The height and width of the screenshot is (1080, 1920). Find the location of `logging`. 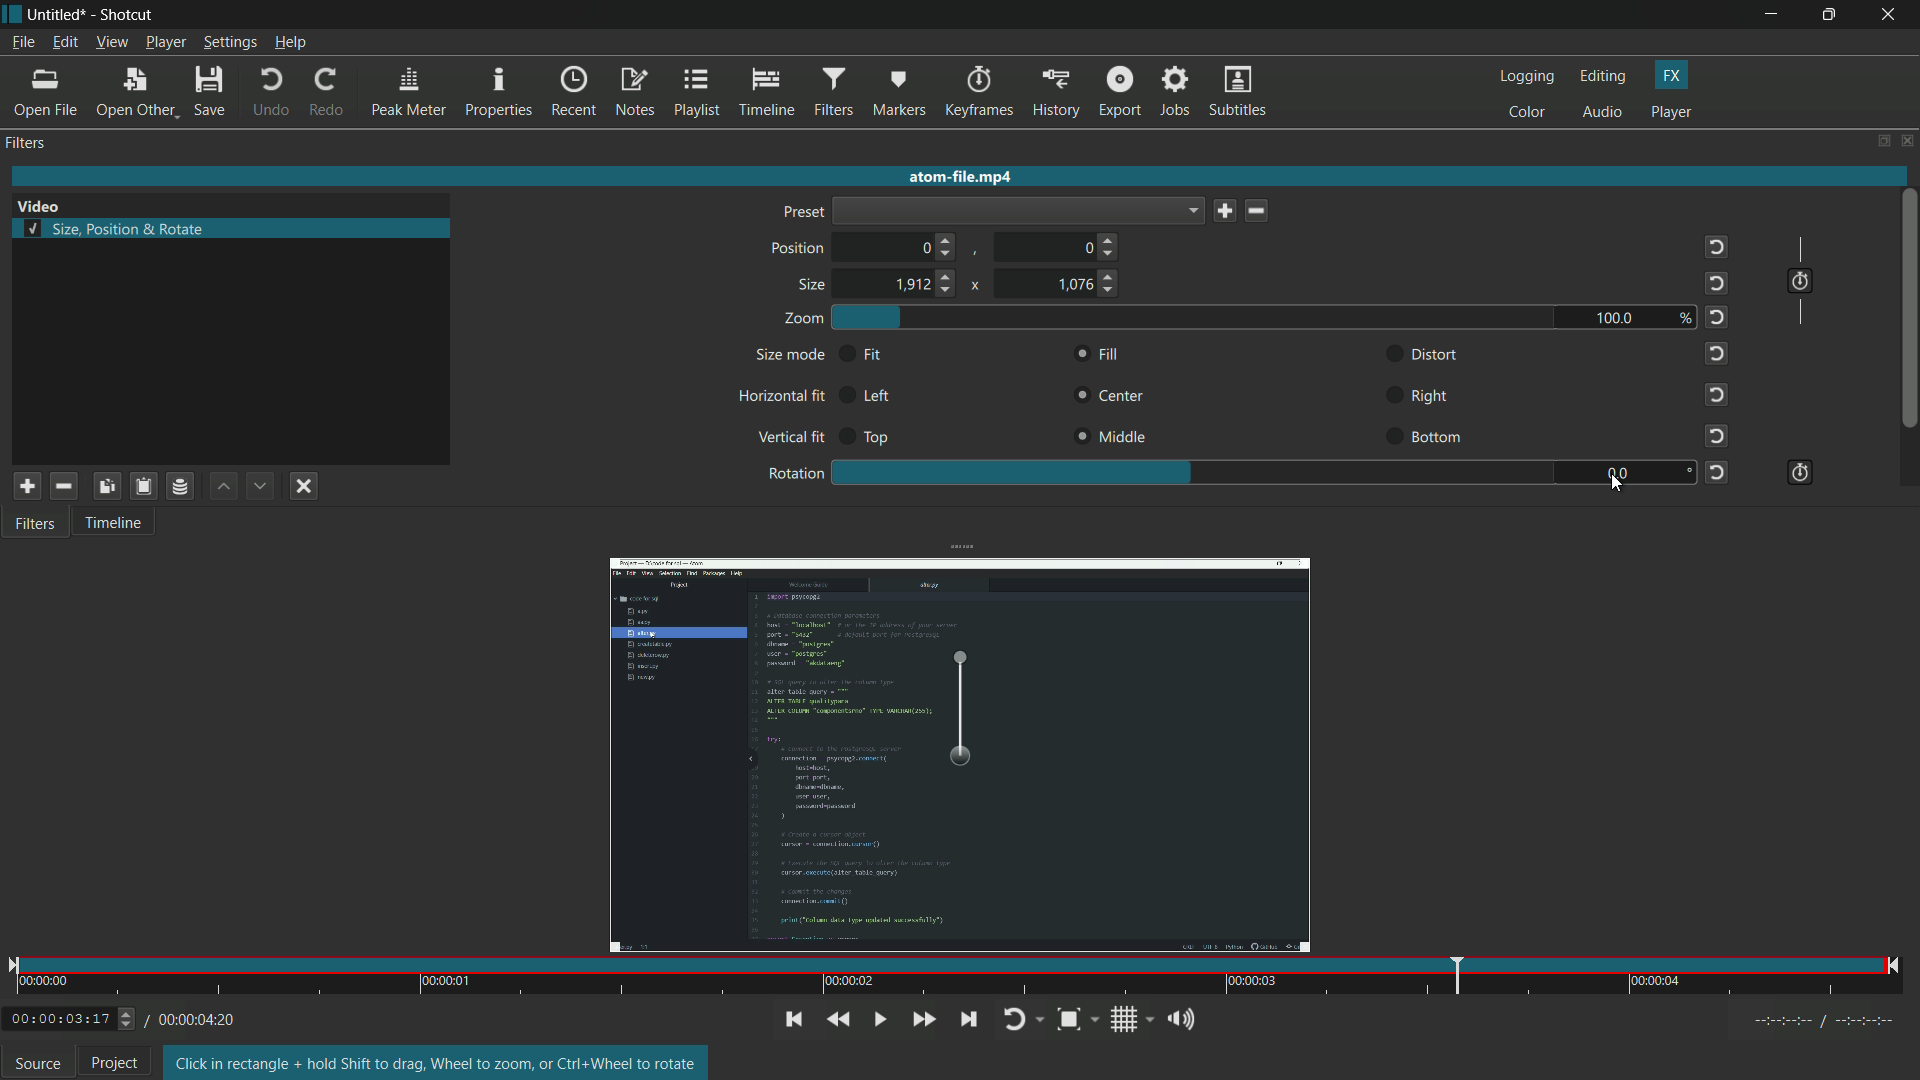

logging is located at coordinates (1529, 77).